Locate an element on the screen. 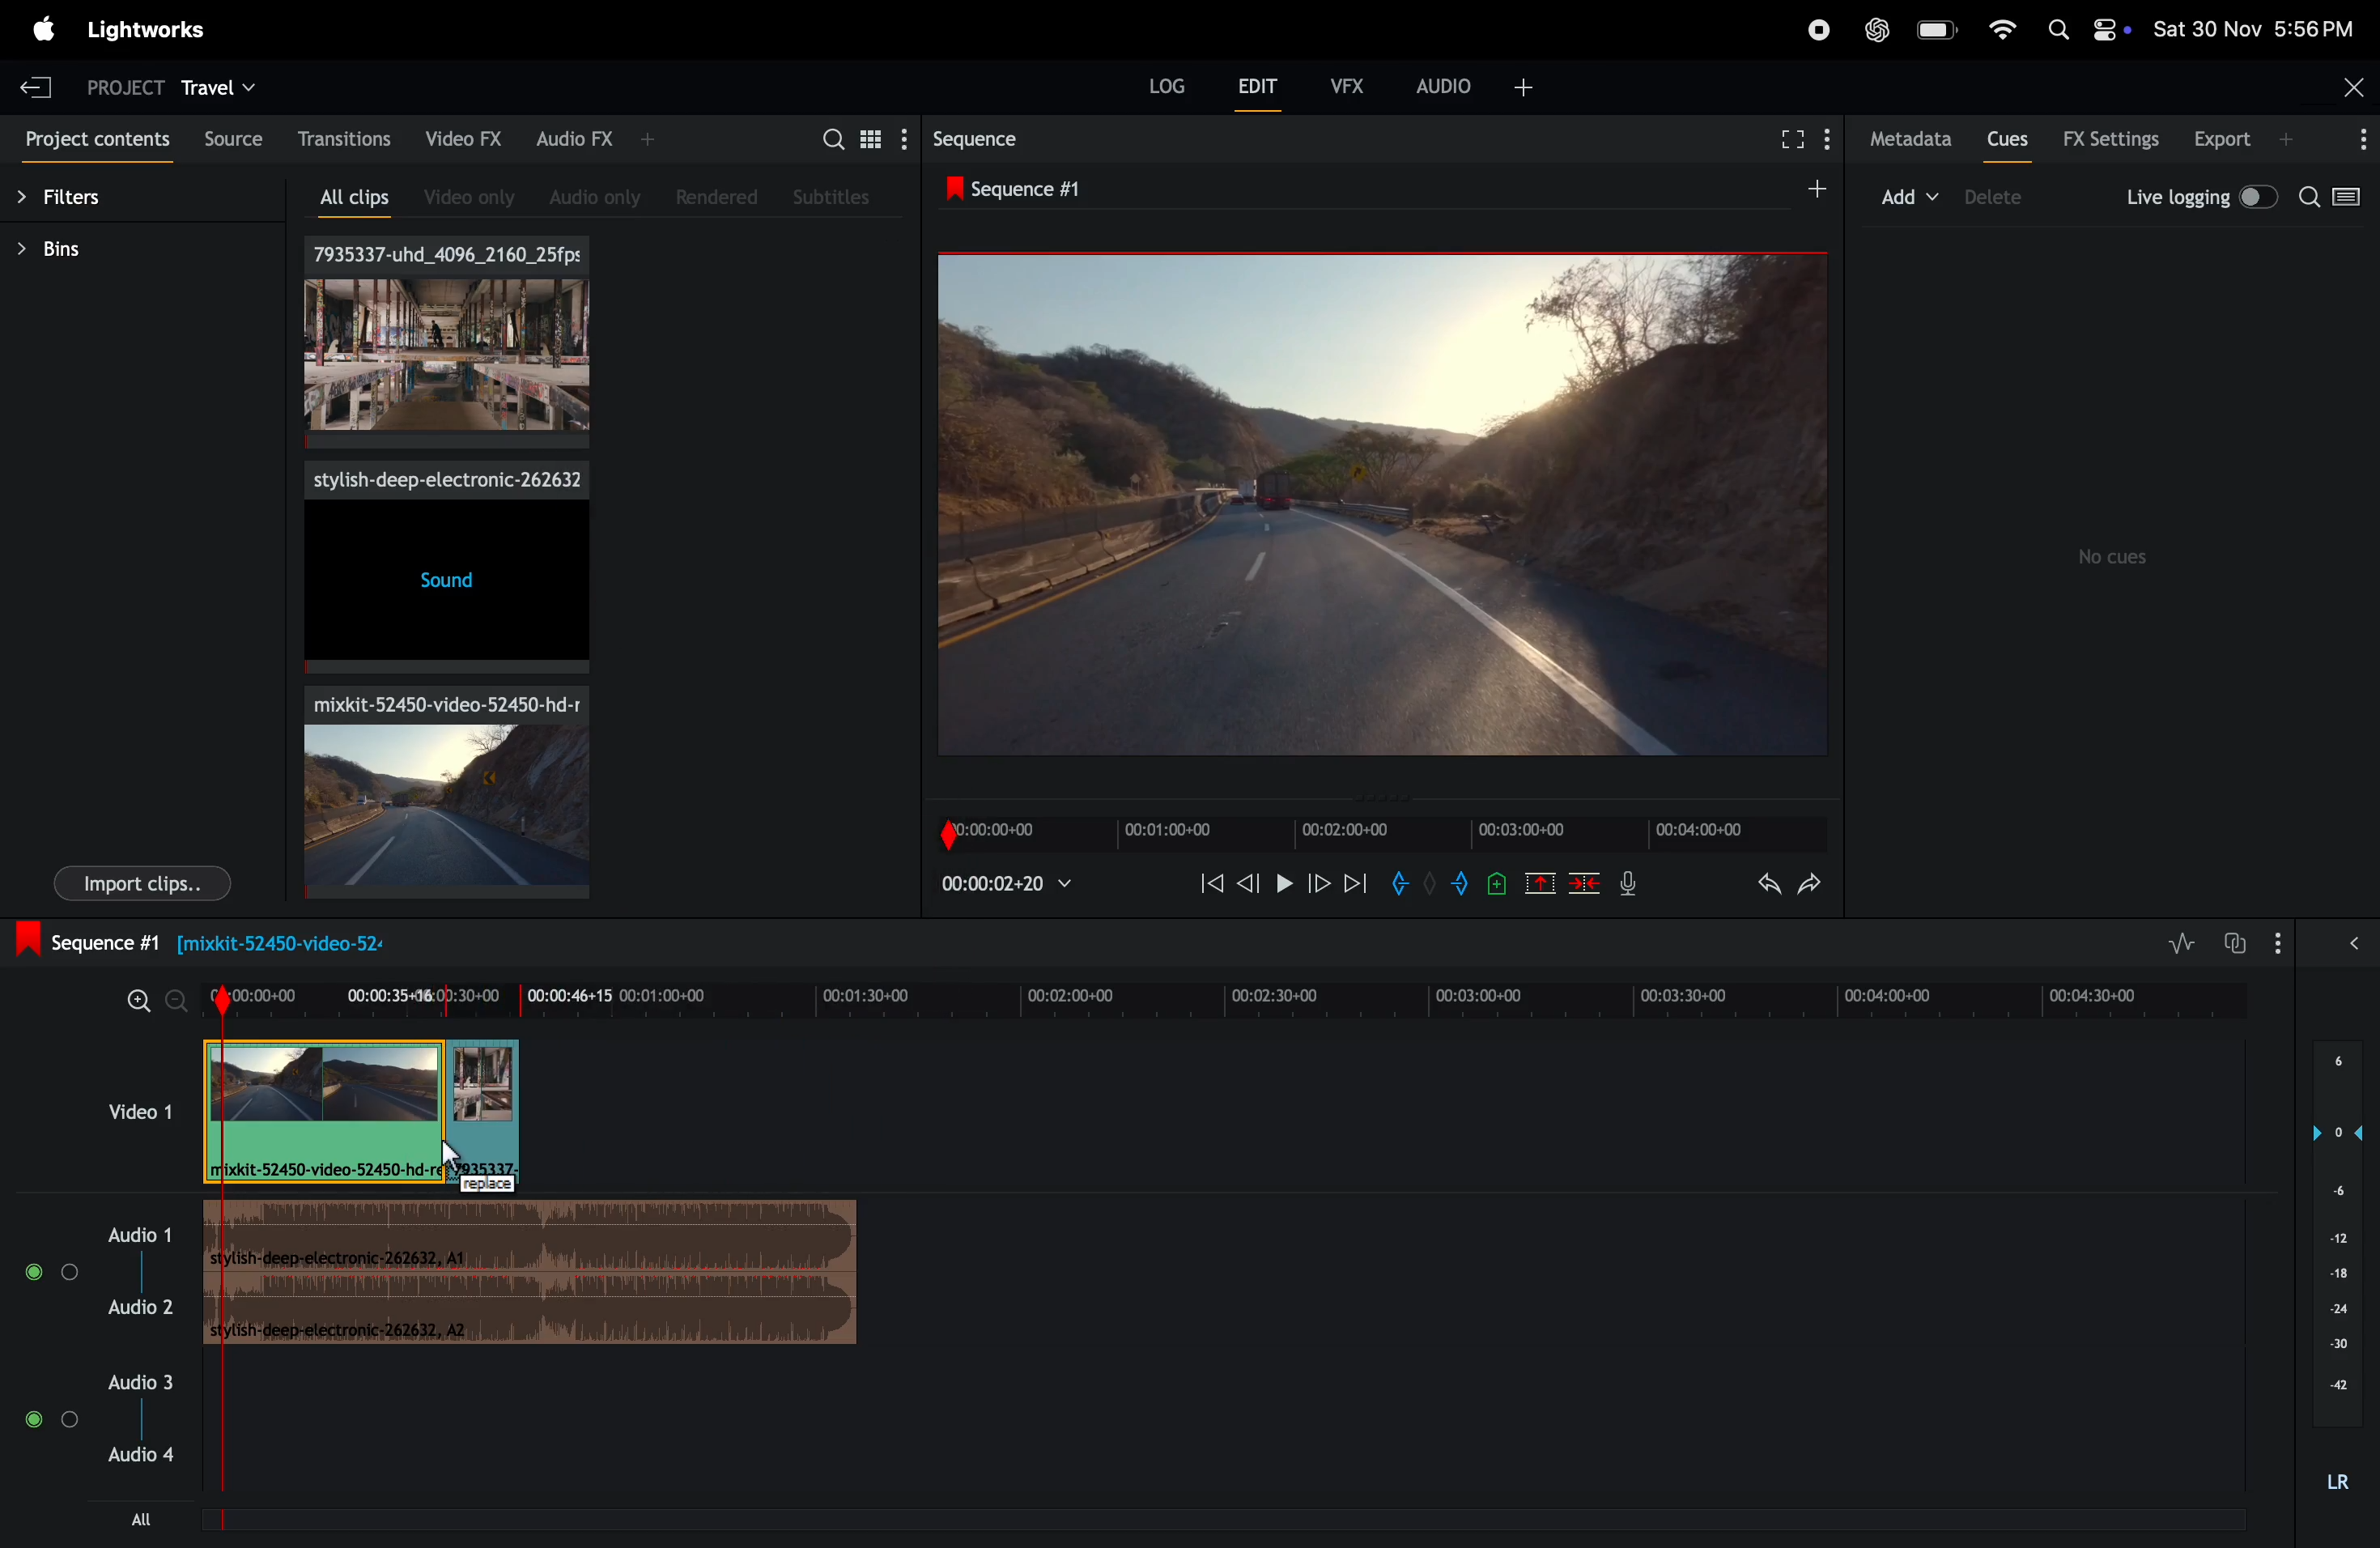 The height and width of the screenshot is (1548, 2380). sequence is located at coordinates (975, 142).